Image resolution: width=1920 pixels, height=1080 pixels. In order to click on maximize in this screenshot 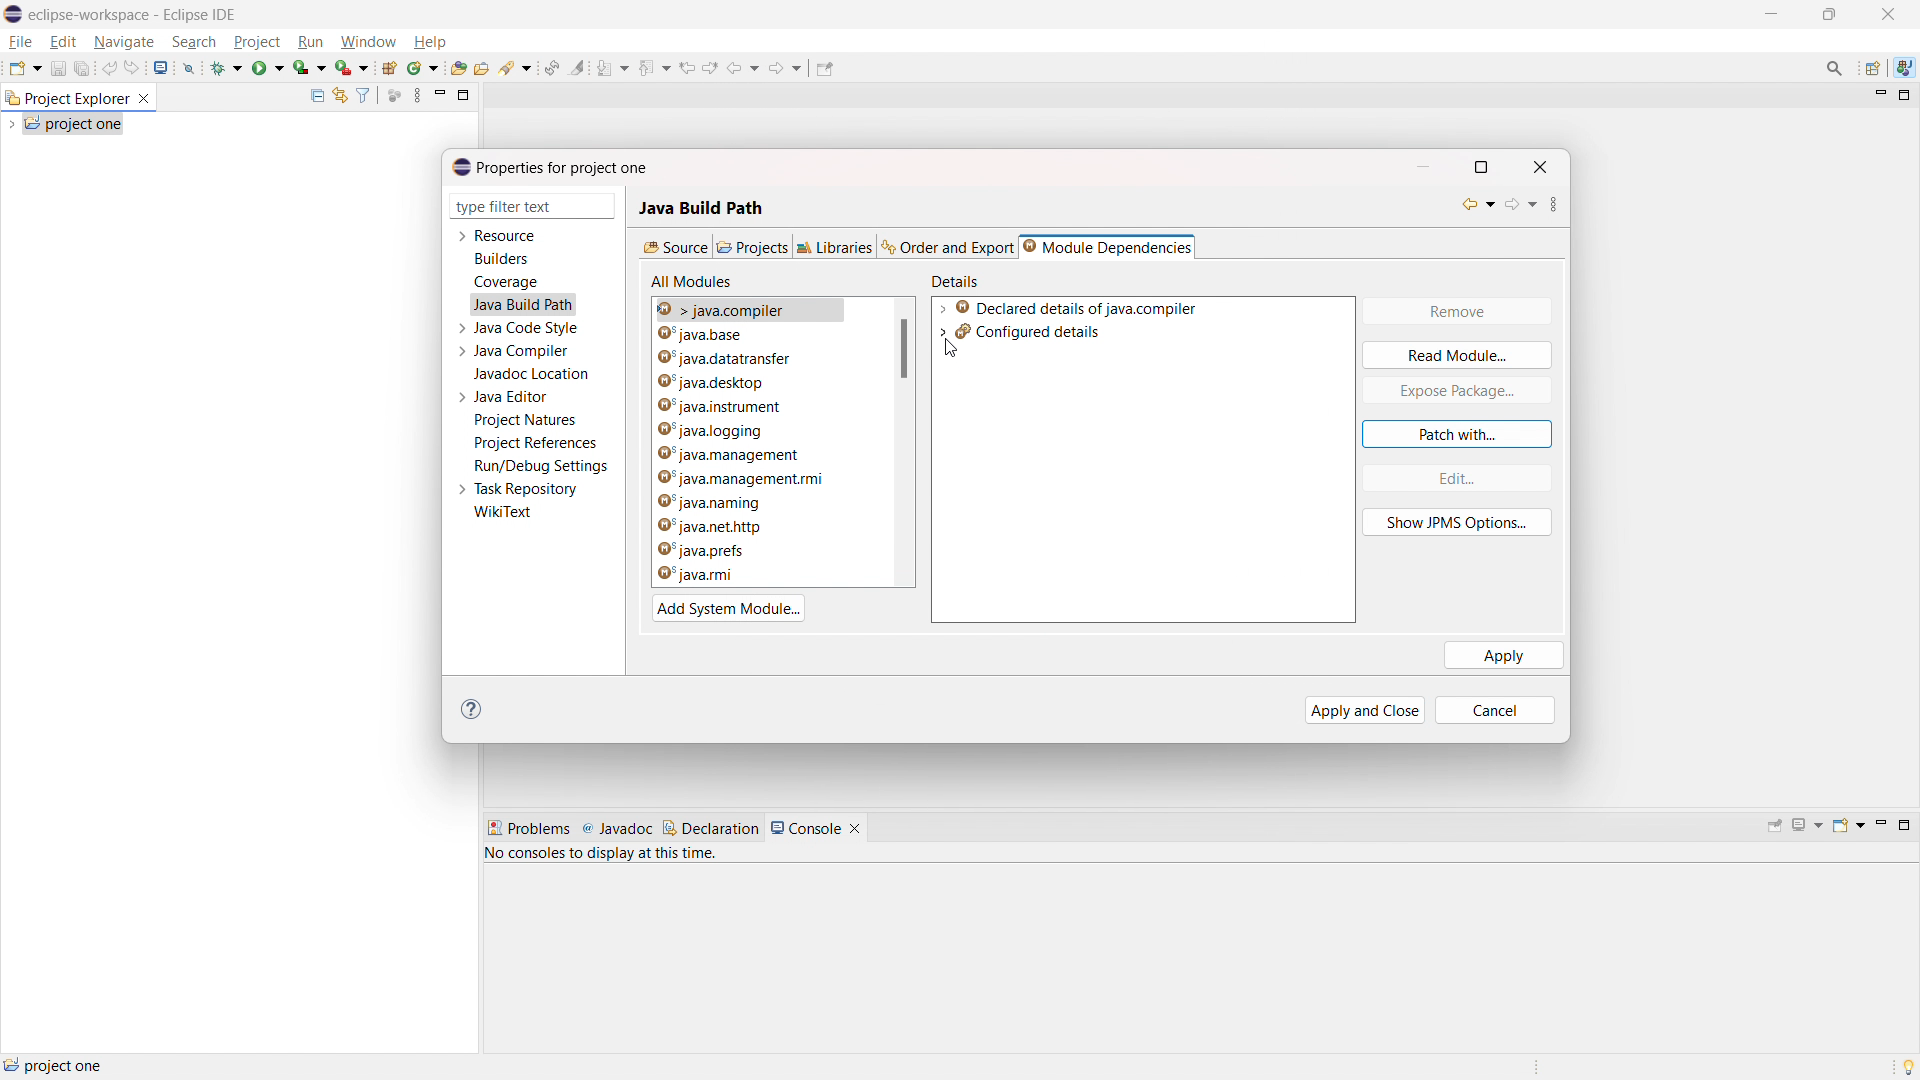, I will do `click(464, 94)`.